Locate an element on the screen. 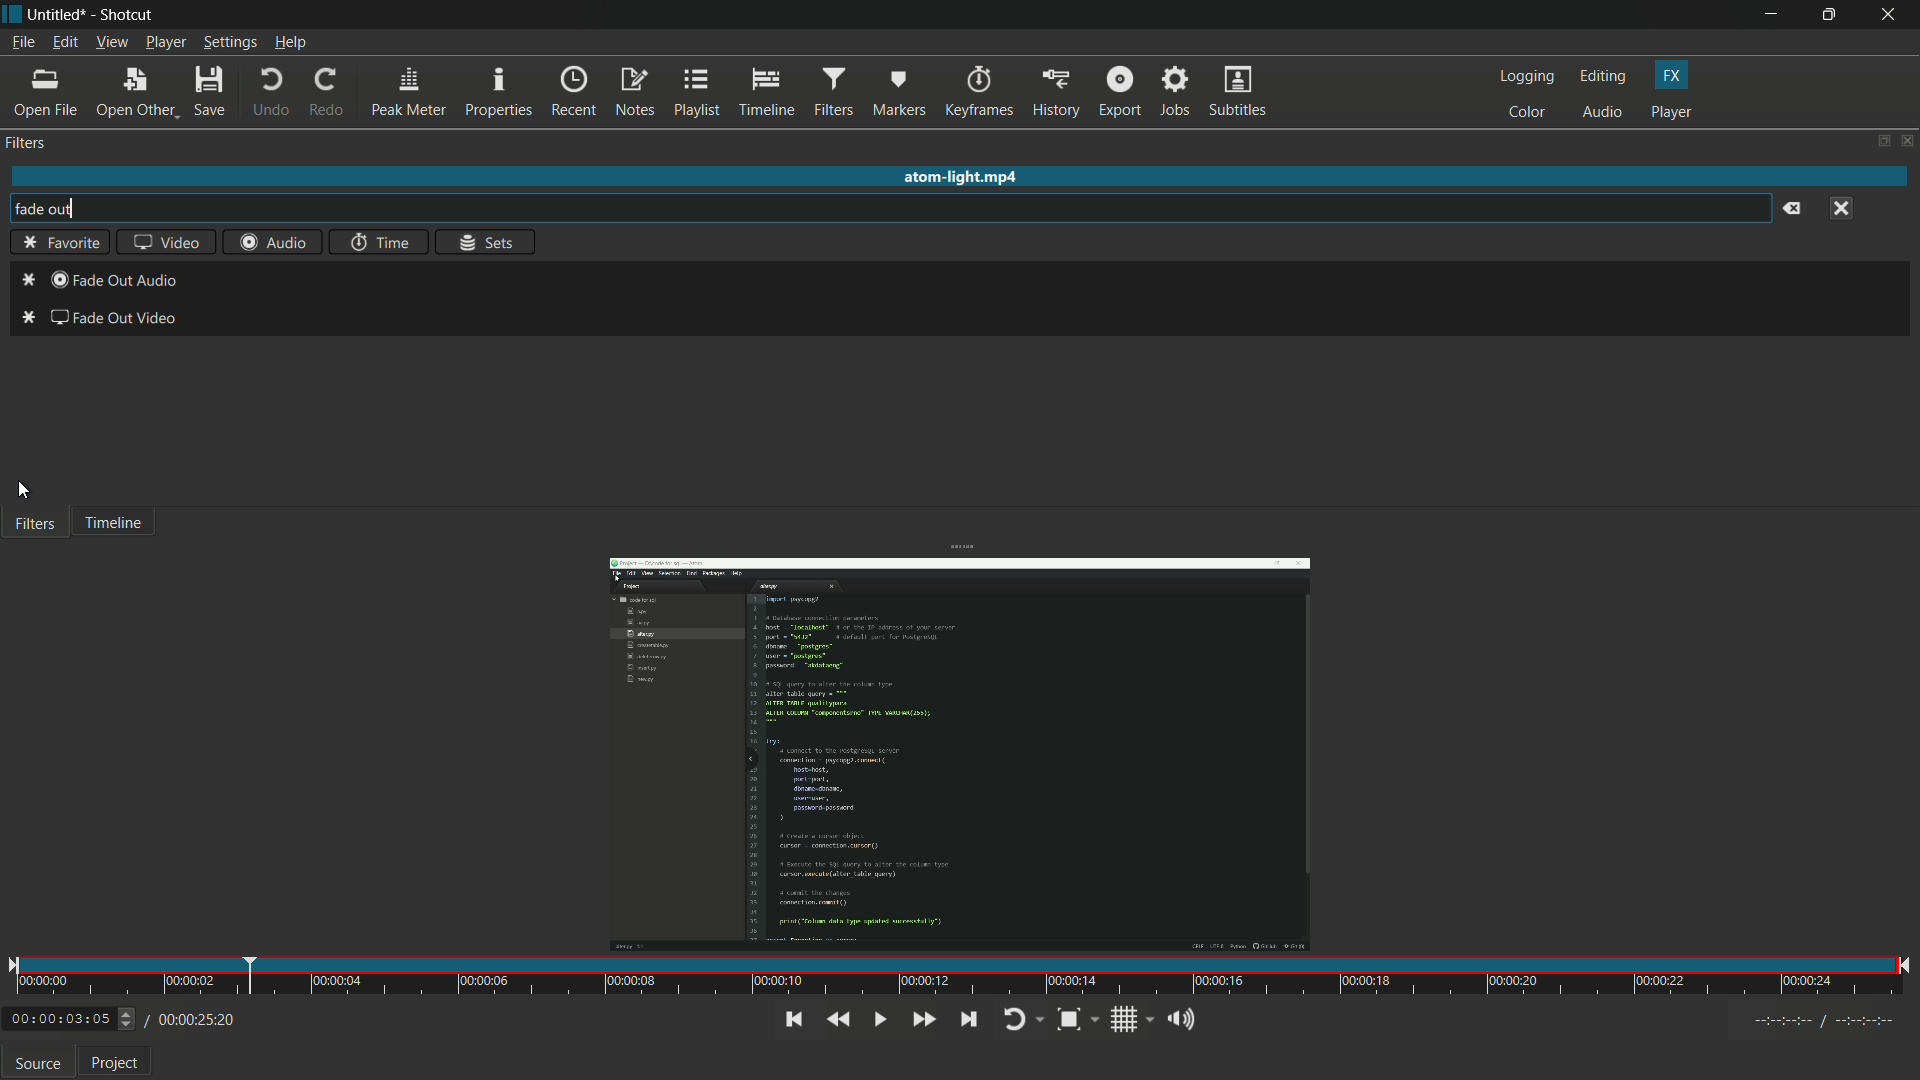  favorite is located at coordinates (56, 244).